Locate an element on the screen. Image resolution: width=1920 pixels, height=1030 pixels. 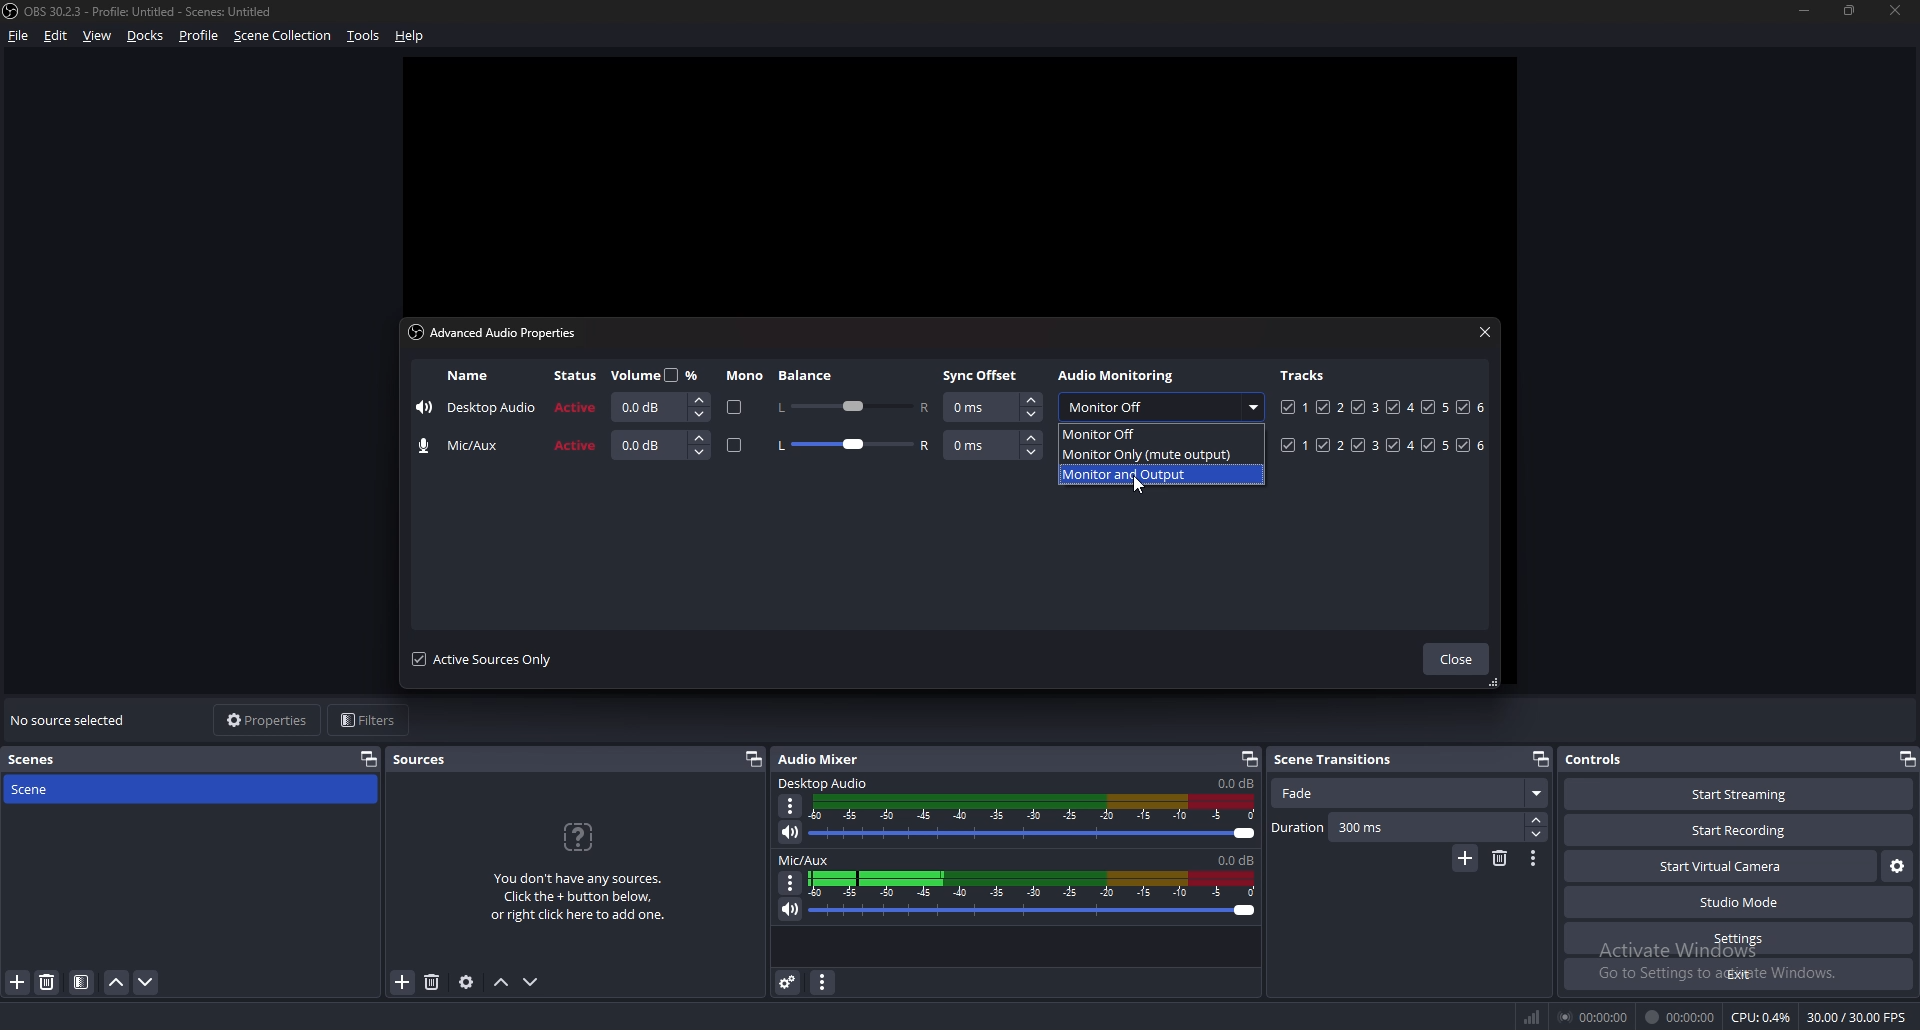
profile is located at coordinates (199, 36).